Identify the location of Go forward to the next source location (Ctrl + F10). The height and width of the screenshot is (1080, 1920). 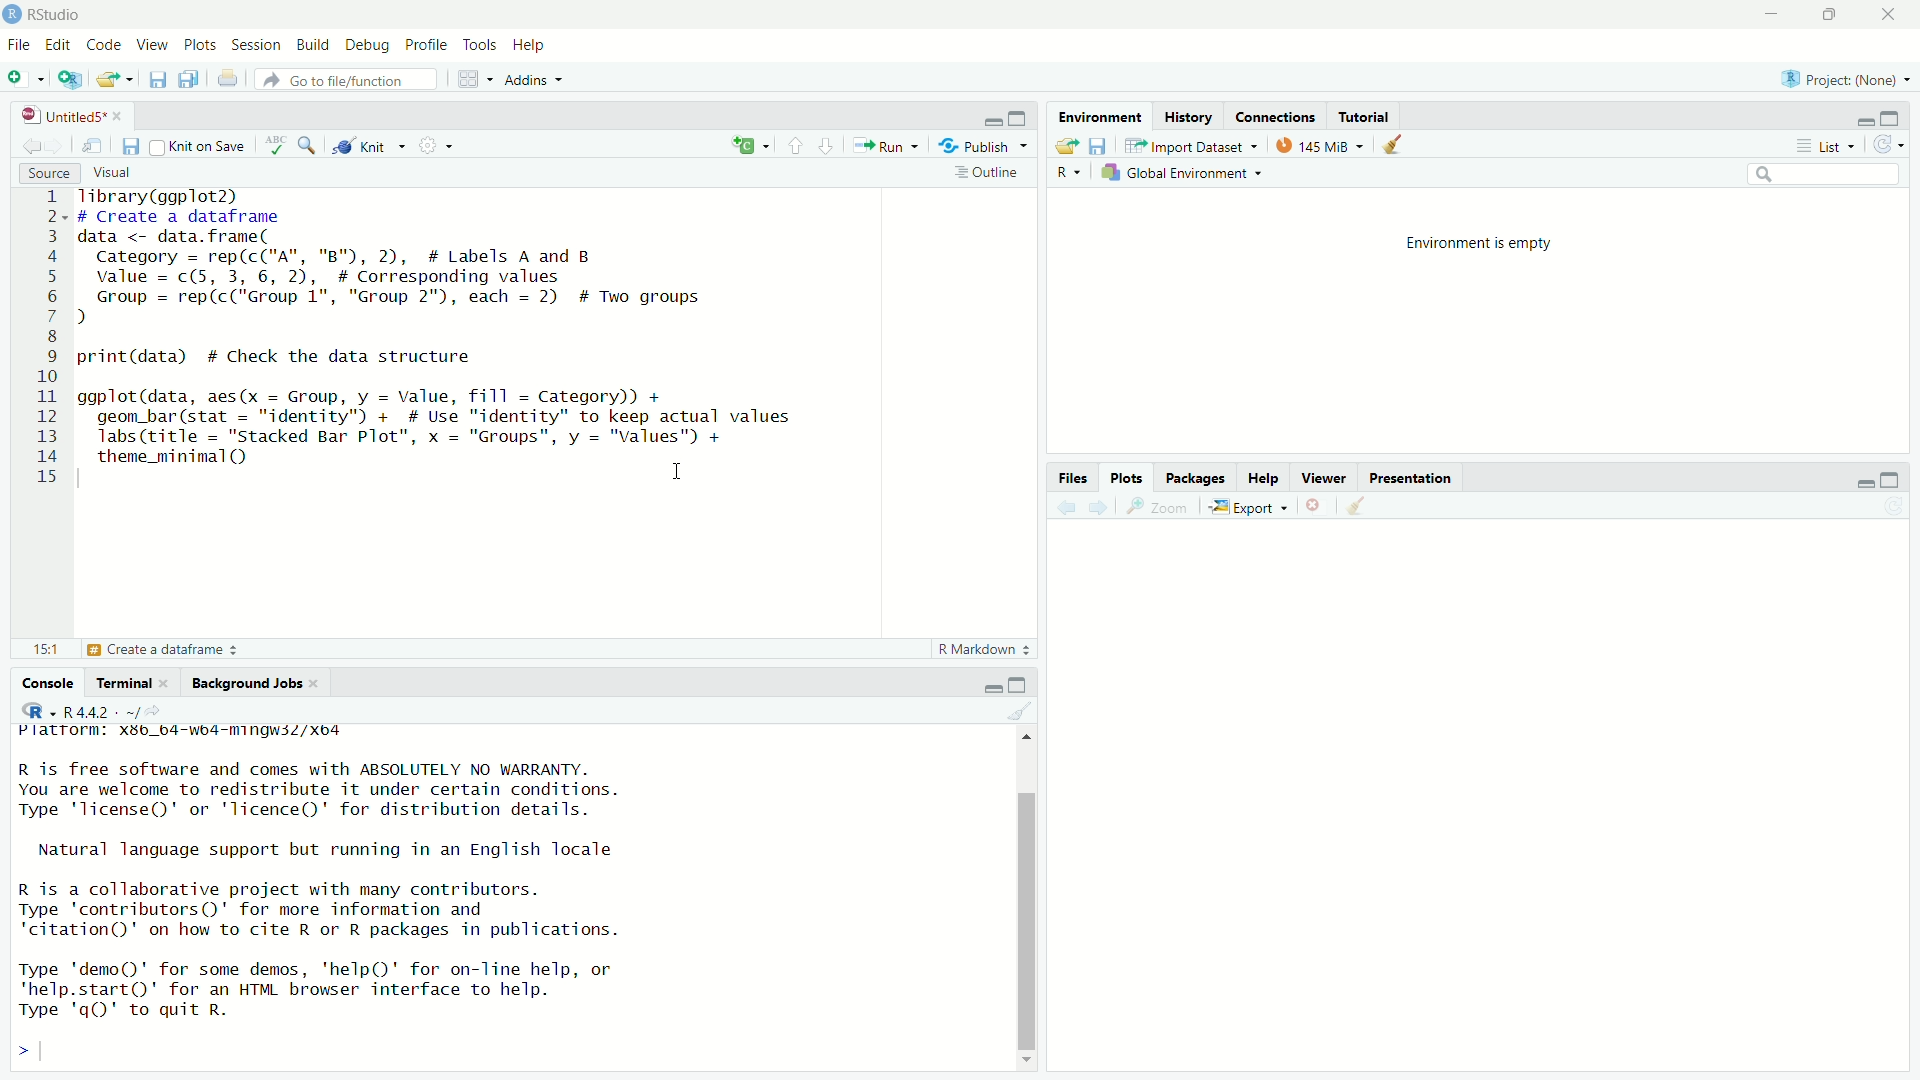
(57, 142).